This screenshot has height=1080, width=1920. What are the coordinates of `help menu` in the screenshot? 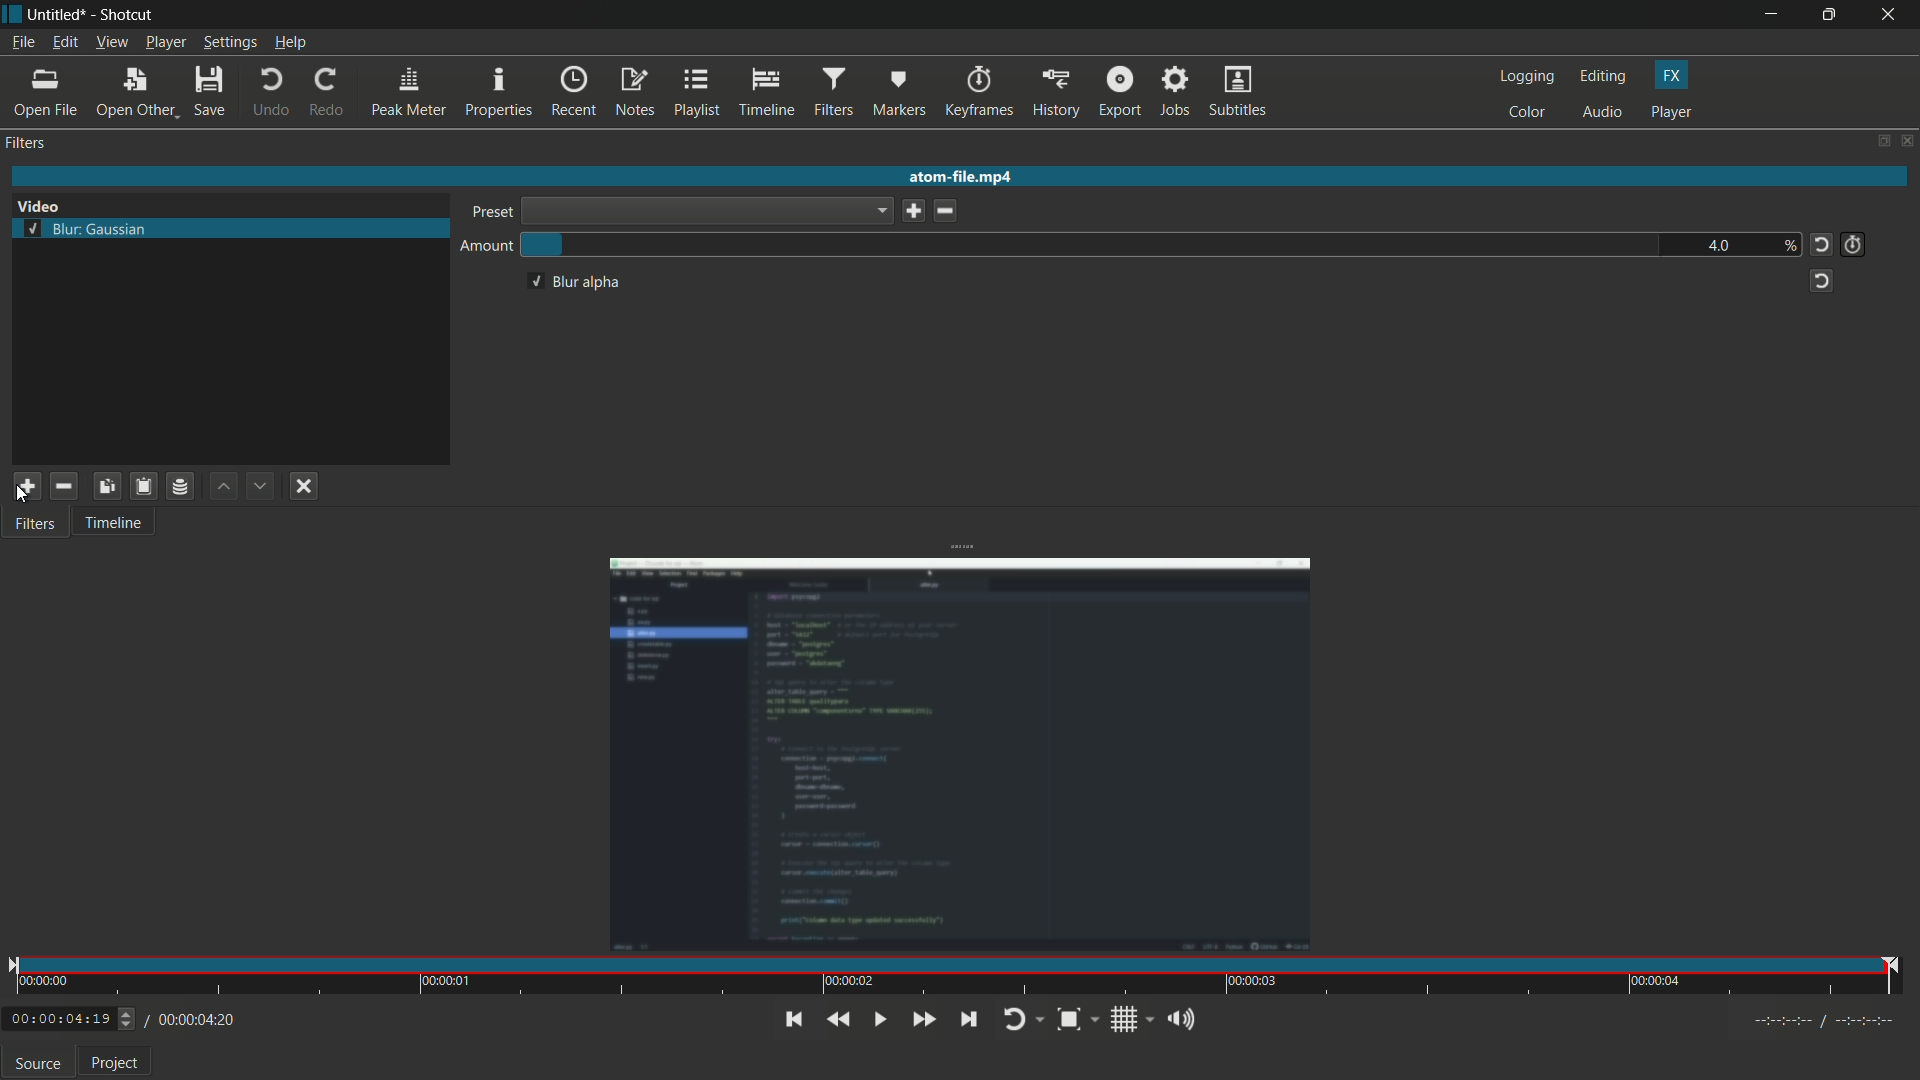 It's located at (293, 43).